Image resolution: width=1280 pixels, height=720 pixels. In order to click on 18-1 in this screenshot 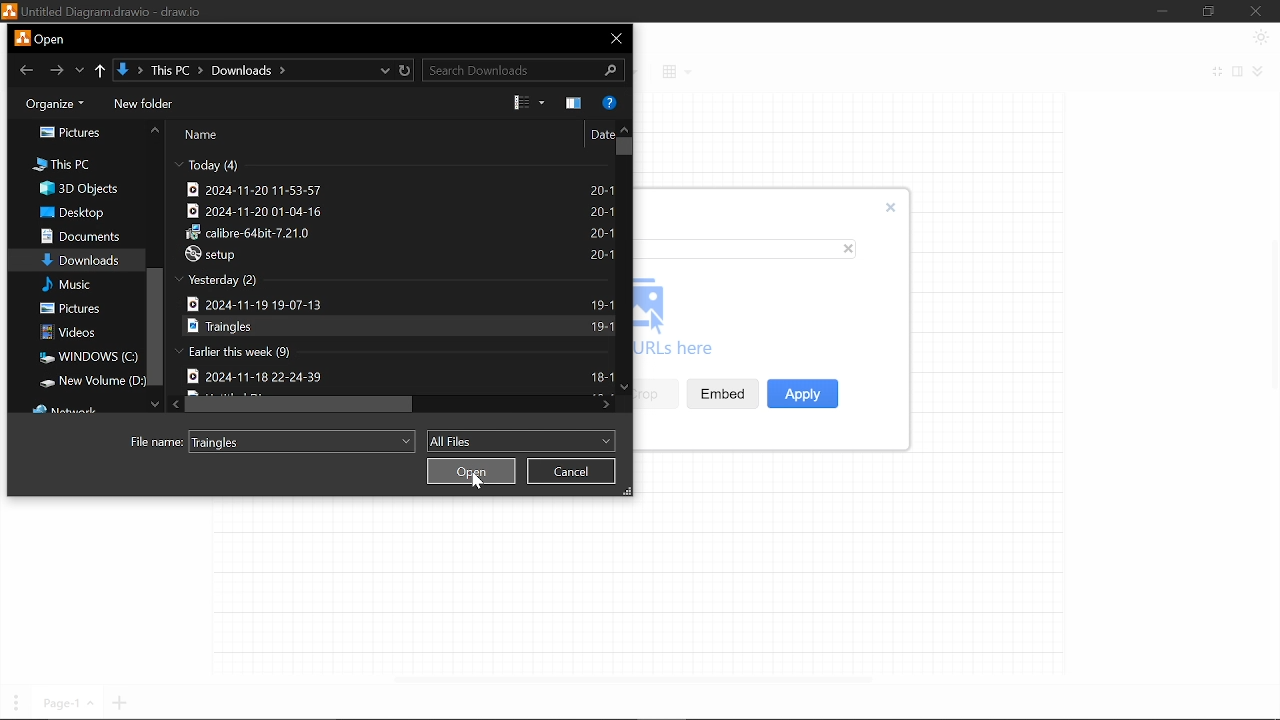, I will do `click(600, 377)`.